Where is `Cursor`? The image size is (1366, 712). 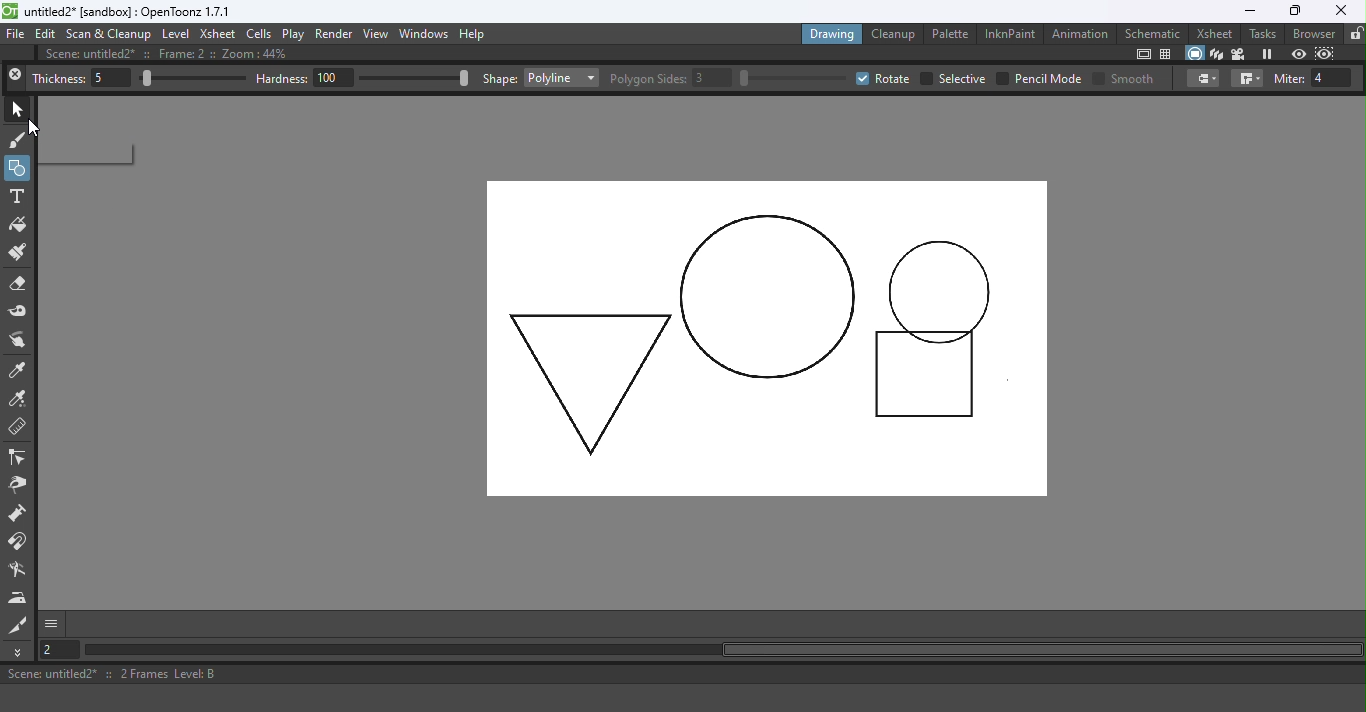 Cursor is located at coordinates (37, 131).